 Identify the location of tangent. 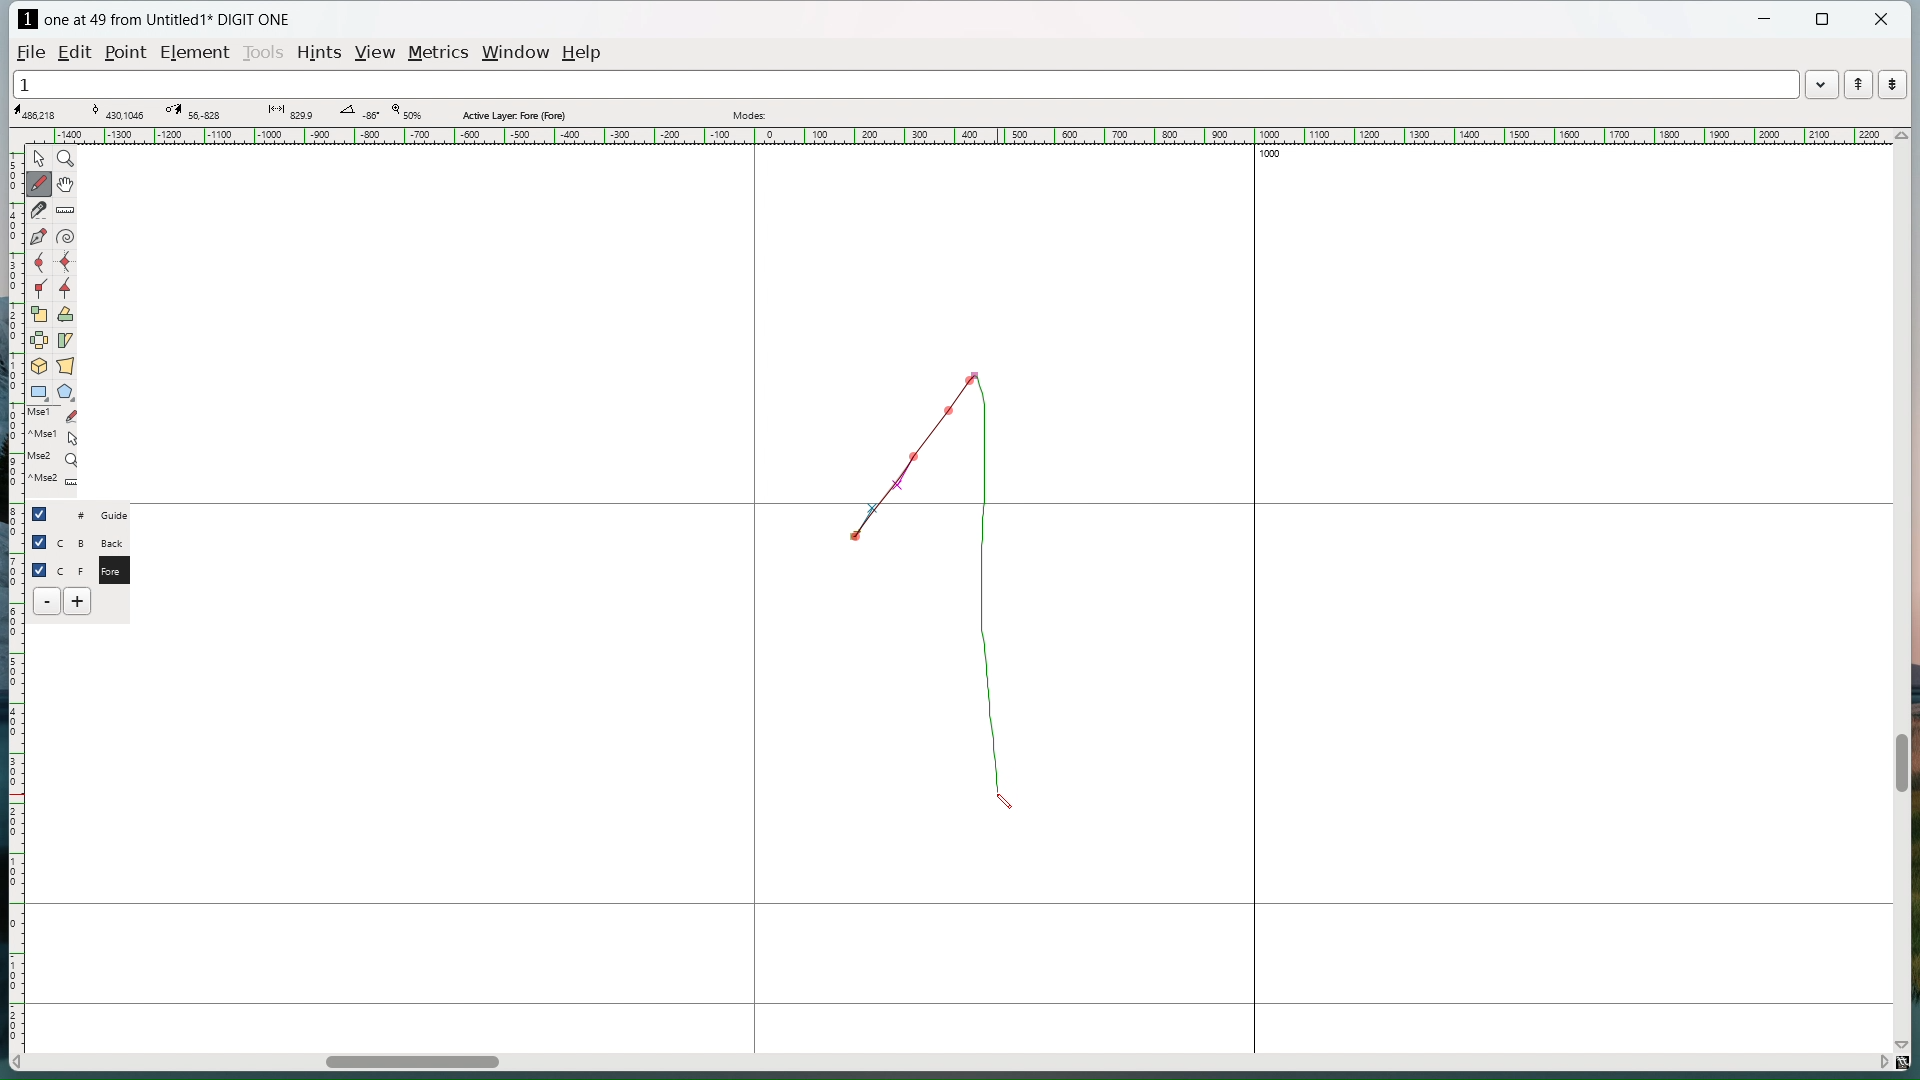
(118, 111).